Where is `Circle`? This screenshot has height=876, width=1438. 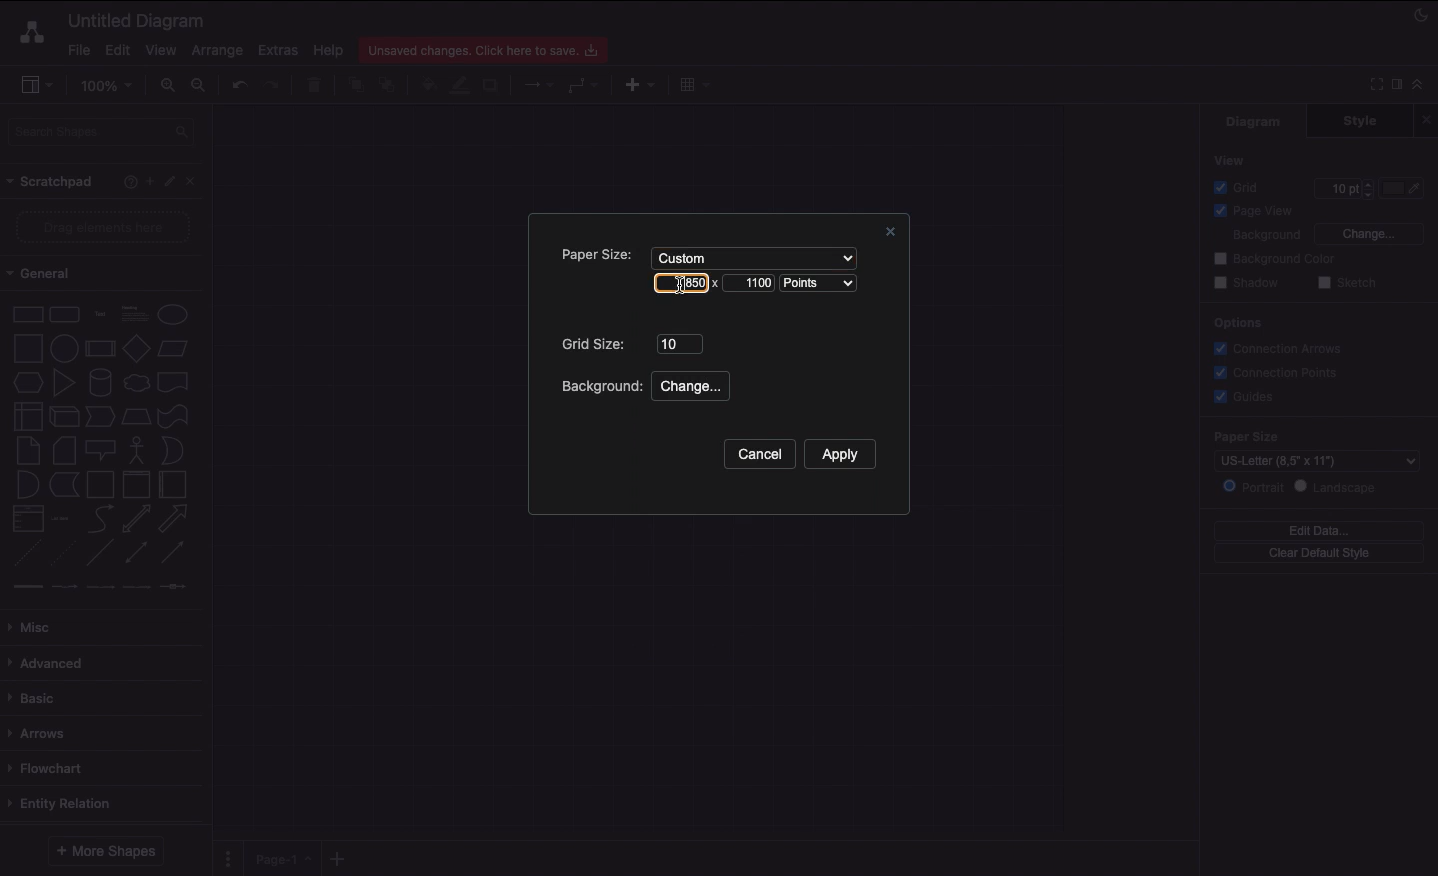
Circle is located at coordinates (64, 346).